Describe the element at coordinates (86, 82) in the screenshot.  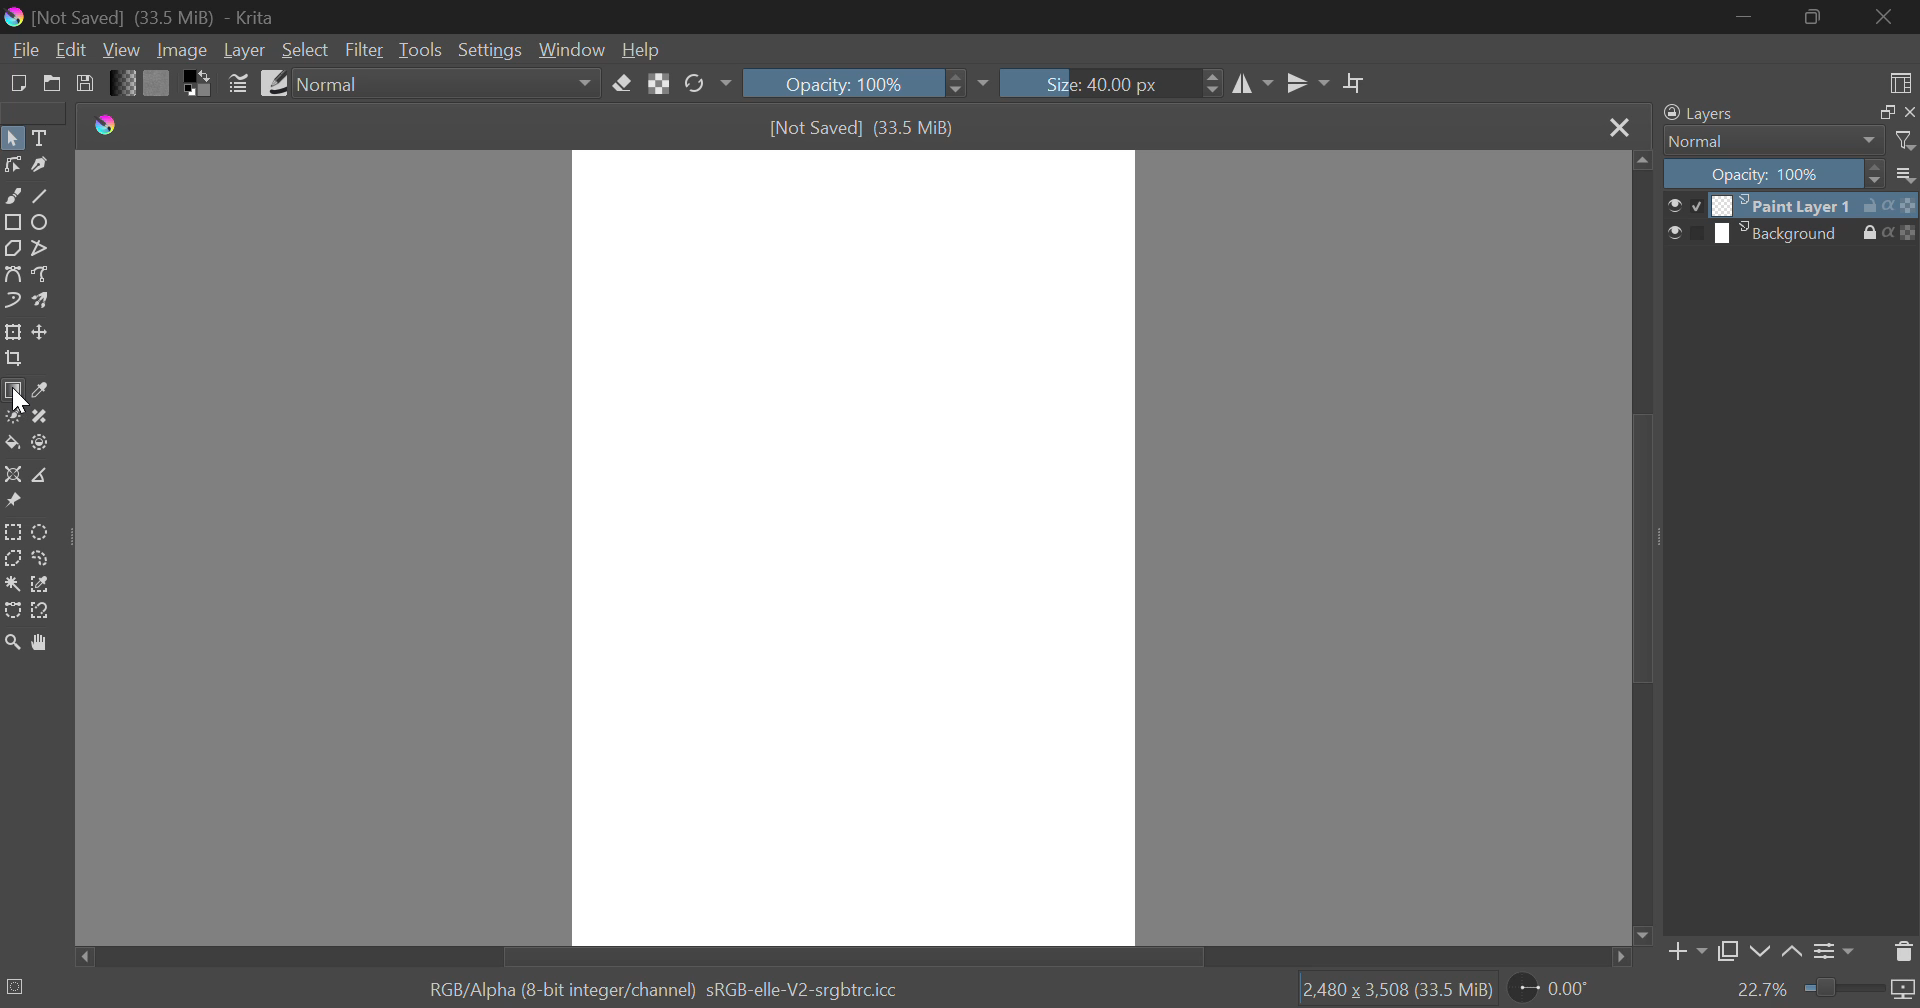
I see `Save` at that location.